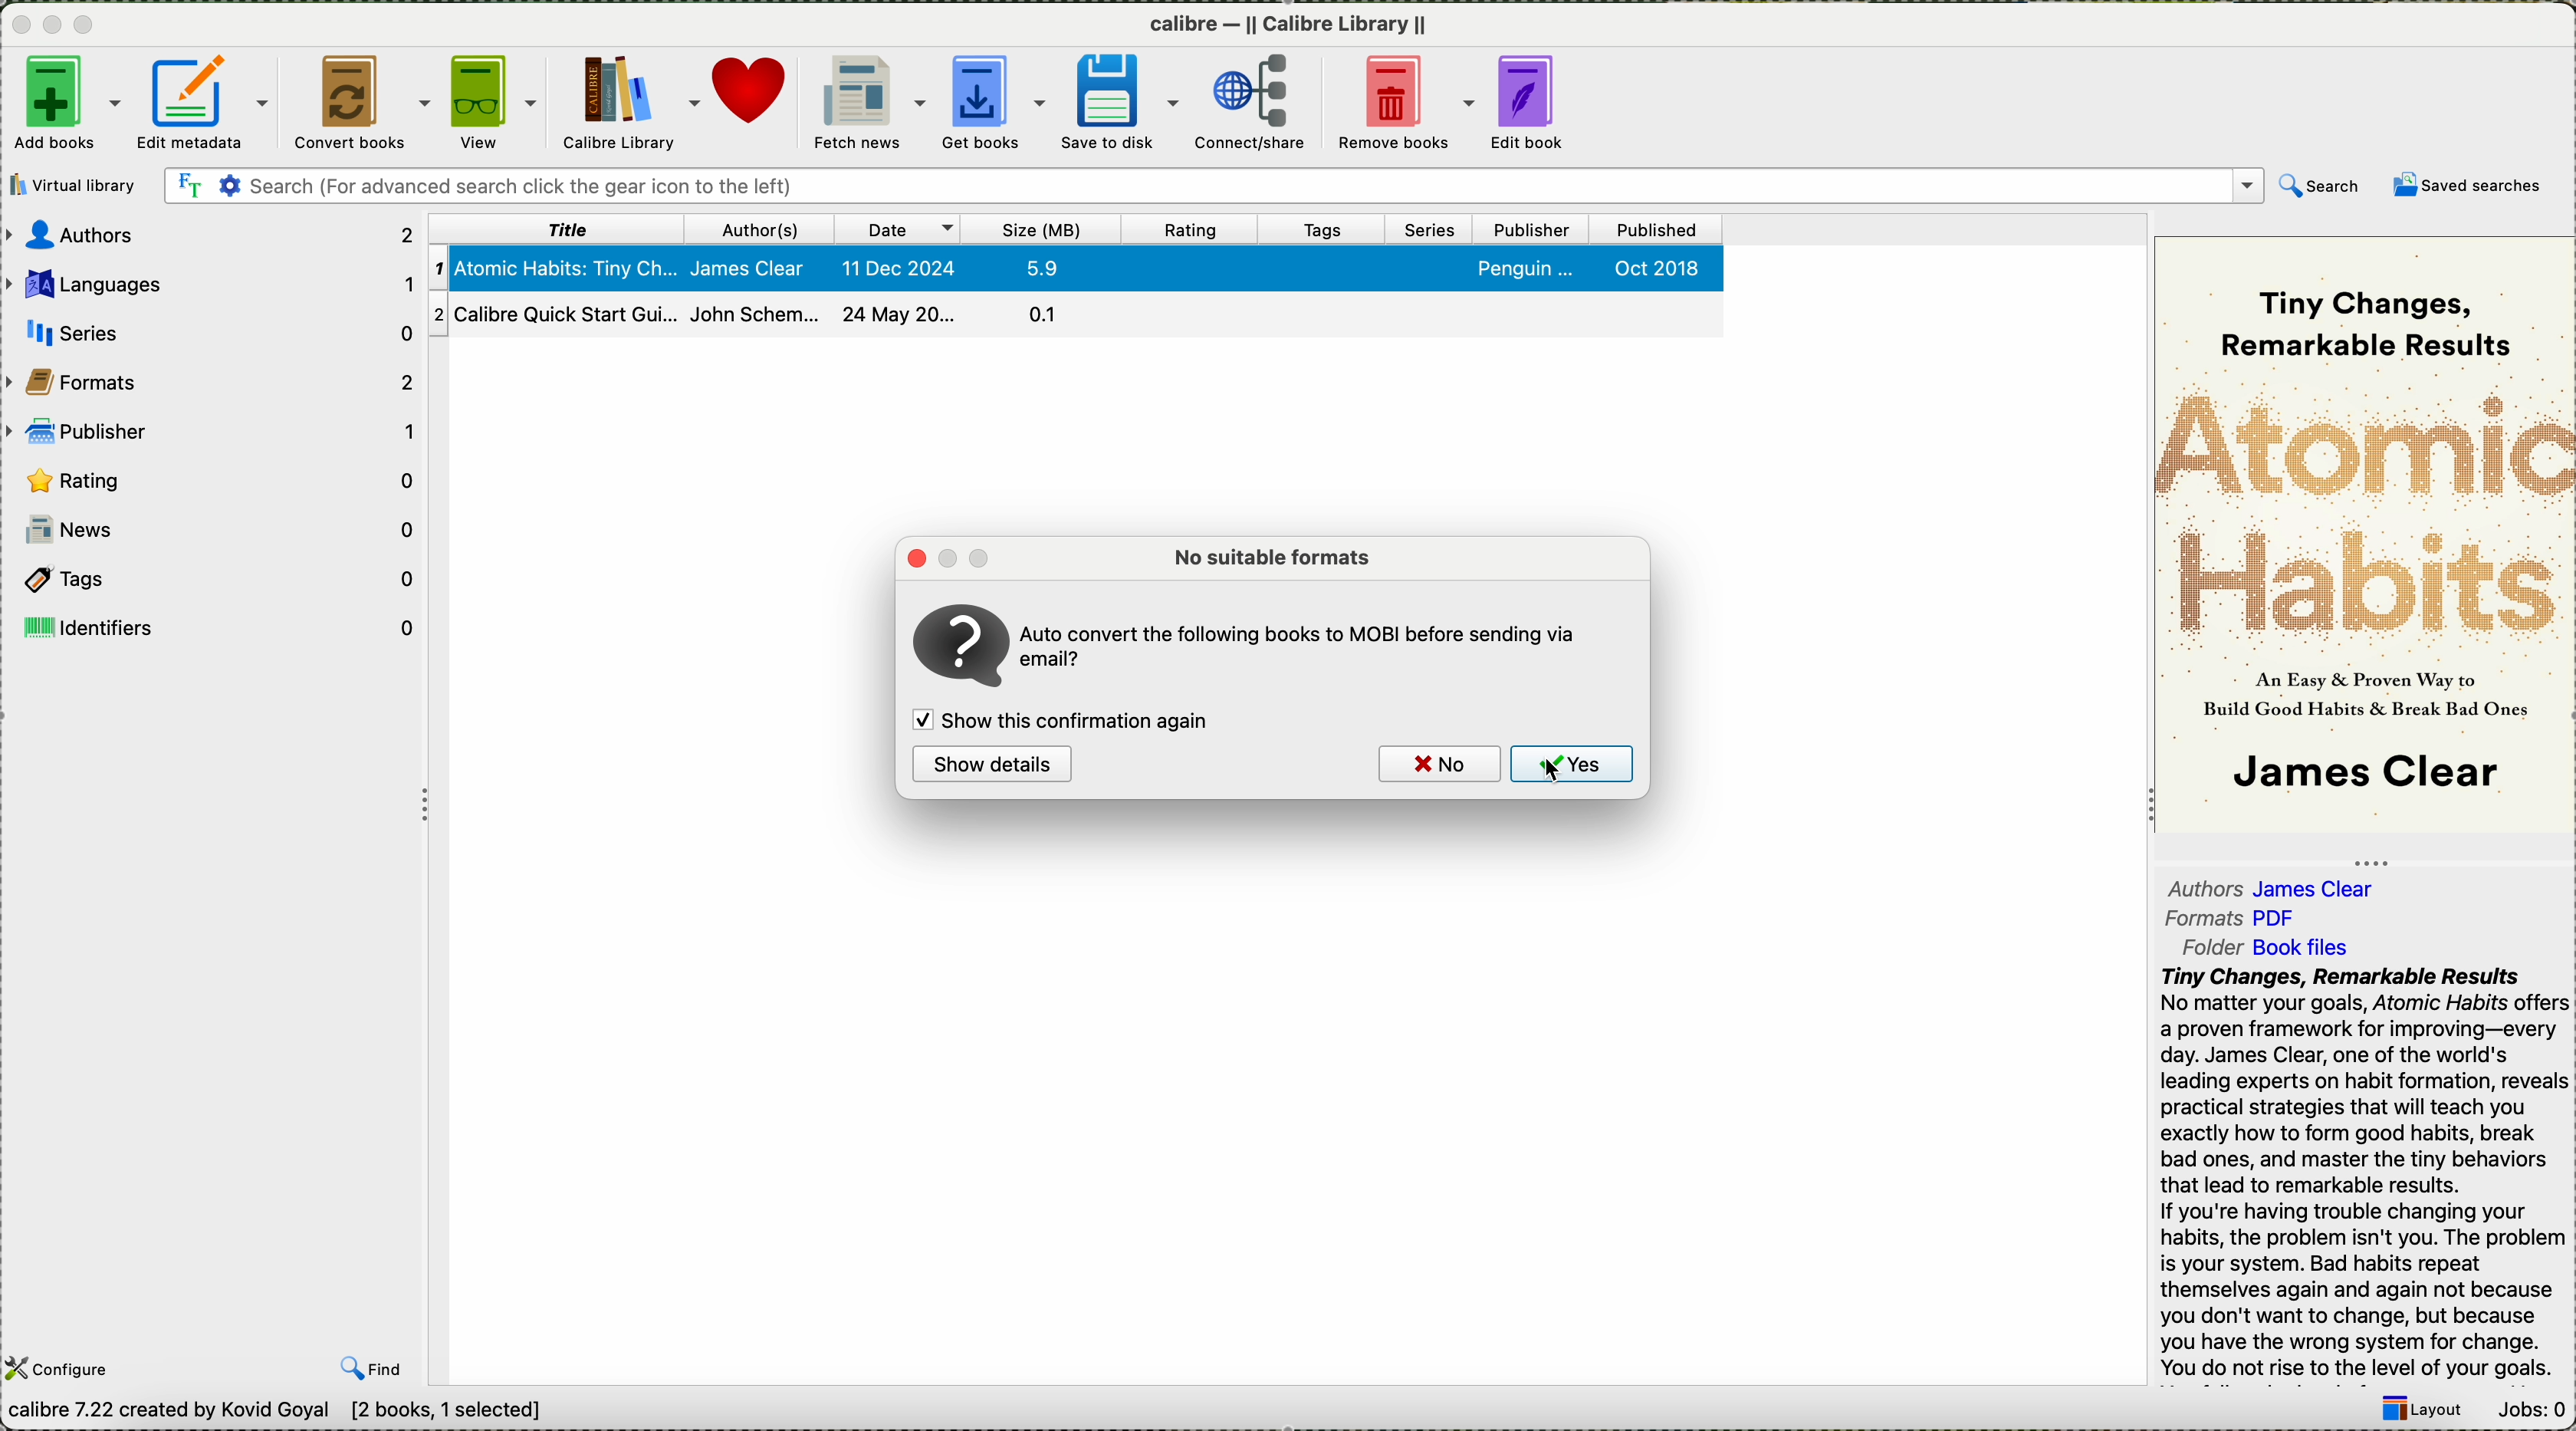 This screenshot has width=2576, height=1431. I want to click on no button, so click(1438, 765).